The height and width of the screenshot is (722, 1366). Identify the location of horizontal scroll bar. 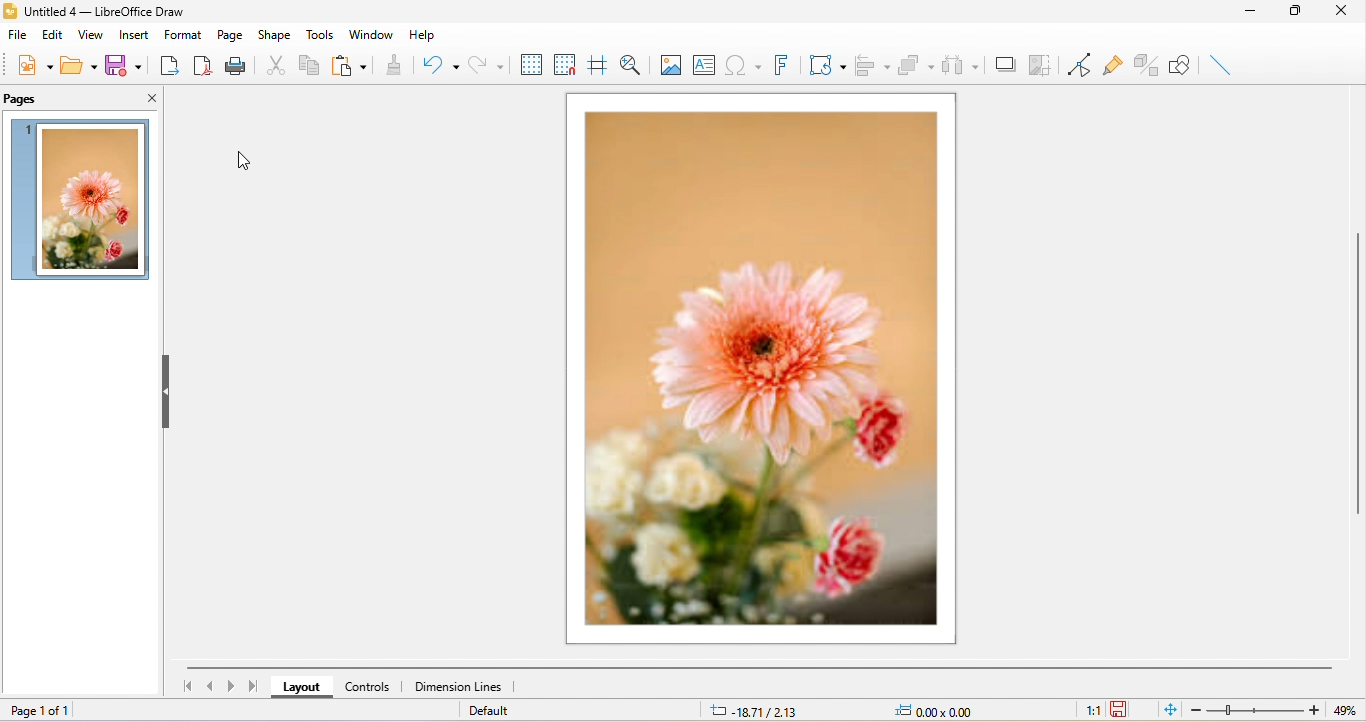
(753, 668).